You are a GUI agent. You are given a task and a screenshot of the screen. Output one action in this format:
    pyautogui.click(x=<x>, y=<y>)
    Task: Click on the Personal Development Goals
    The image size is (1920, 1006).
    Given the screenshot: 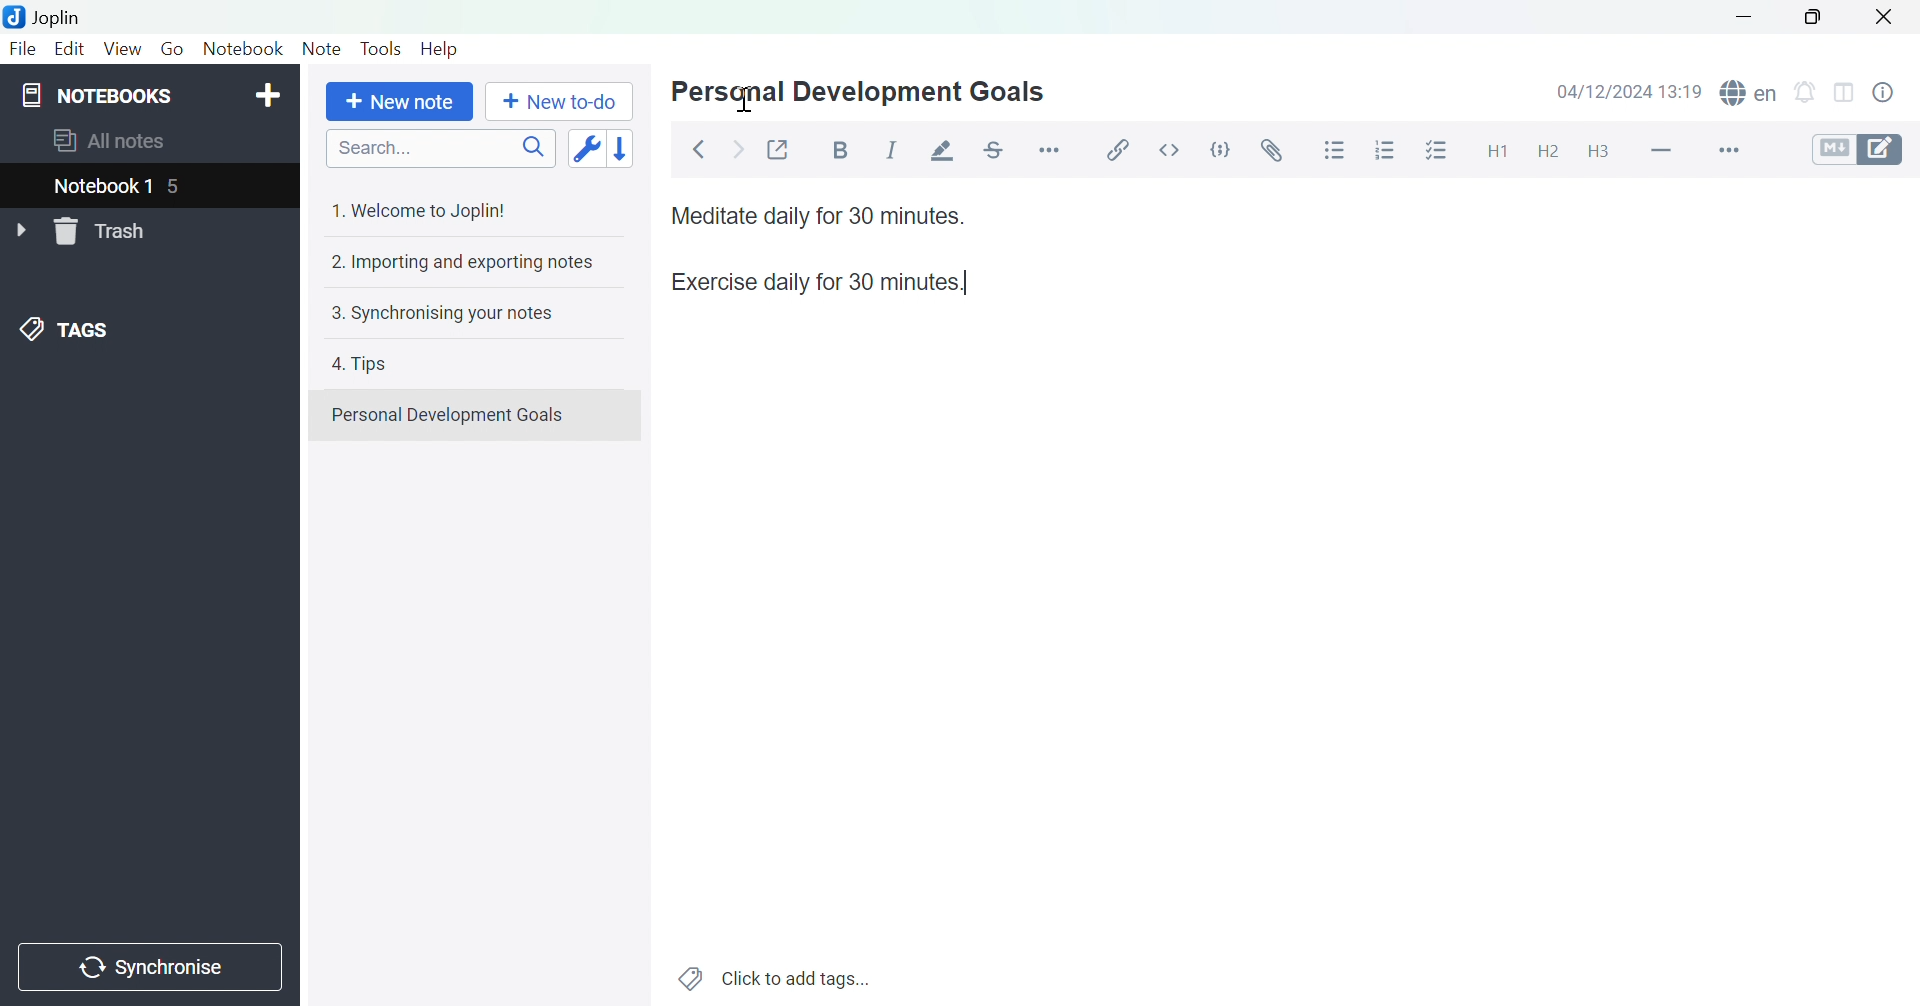 What is the action you would take?
    pyautogui.click(x=448, y=415)
    